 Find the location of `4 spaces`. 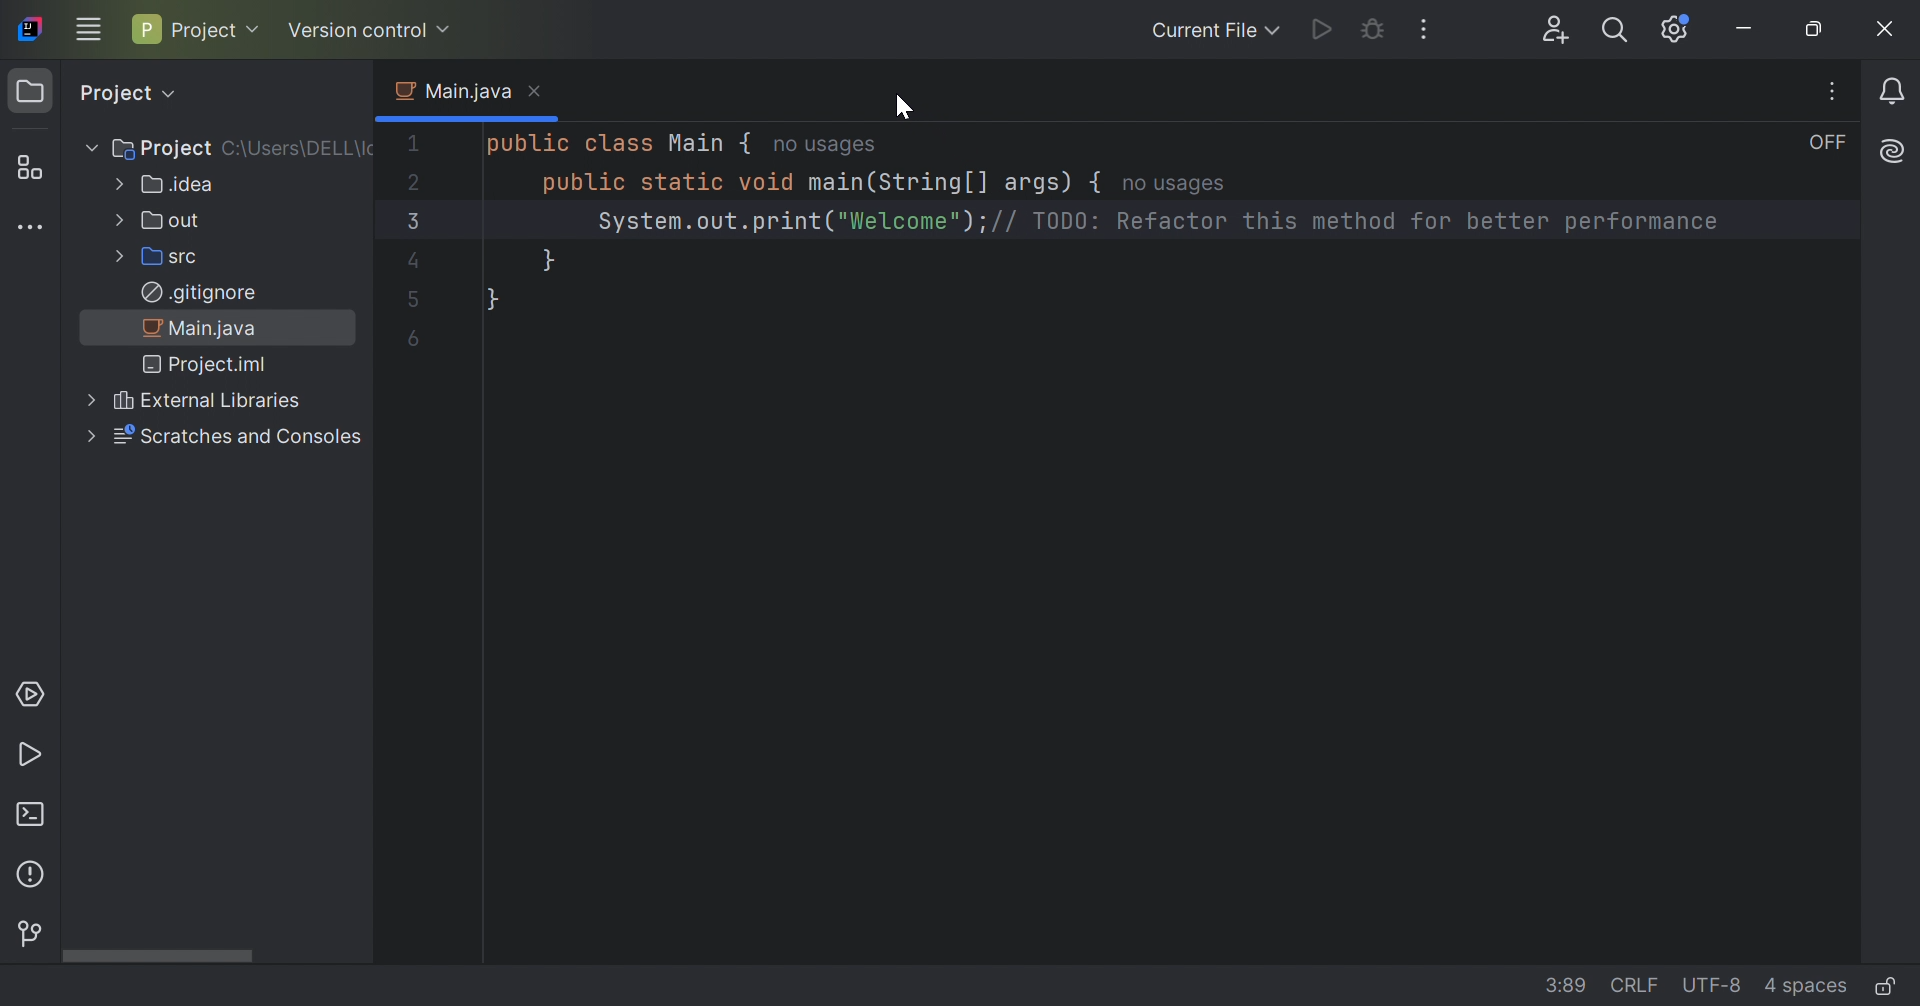

4 spaces is located at coordinates (1804, 989).